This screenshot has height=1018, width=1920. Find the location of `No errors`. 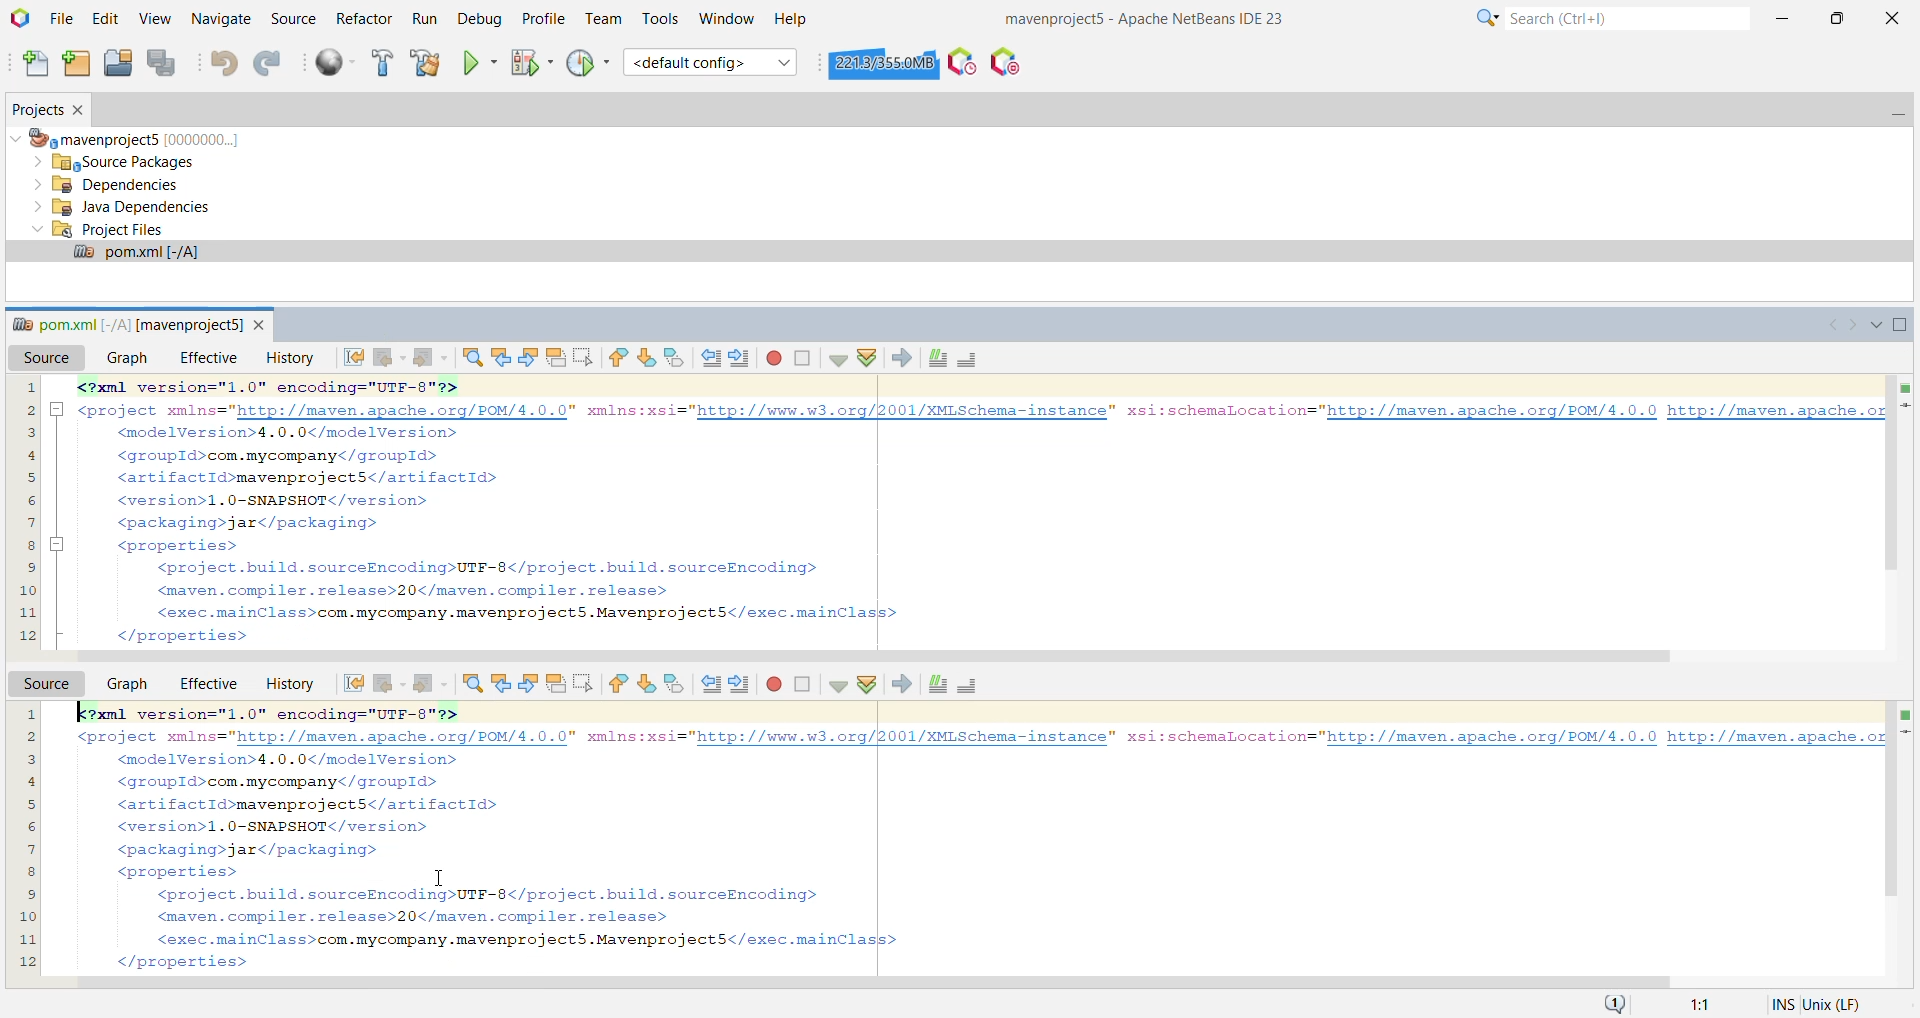

No errors is located at coordinates (1903, 388).